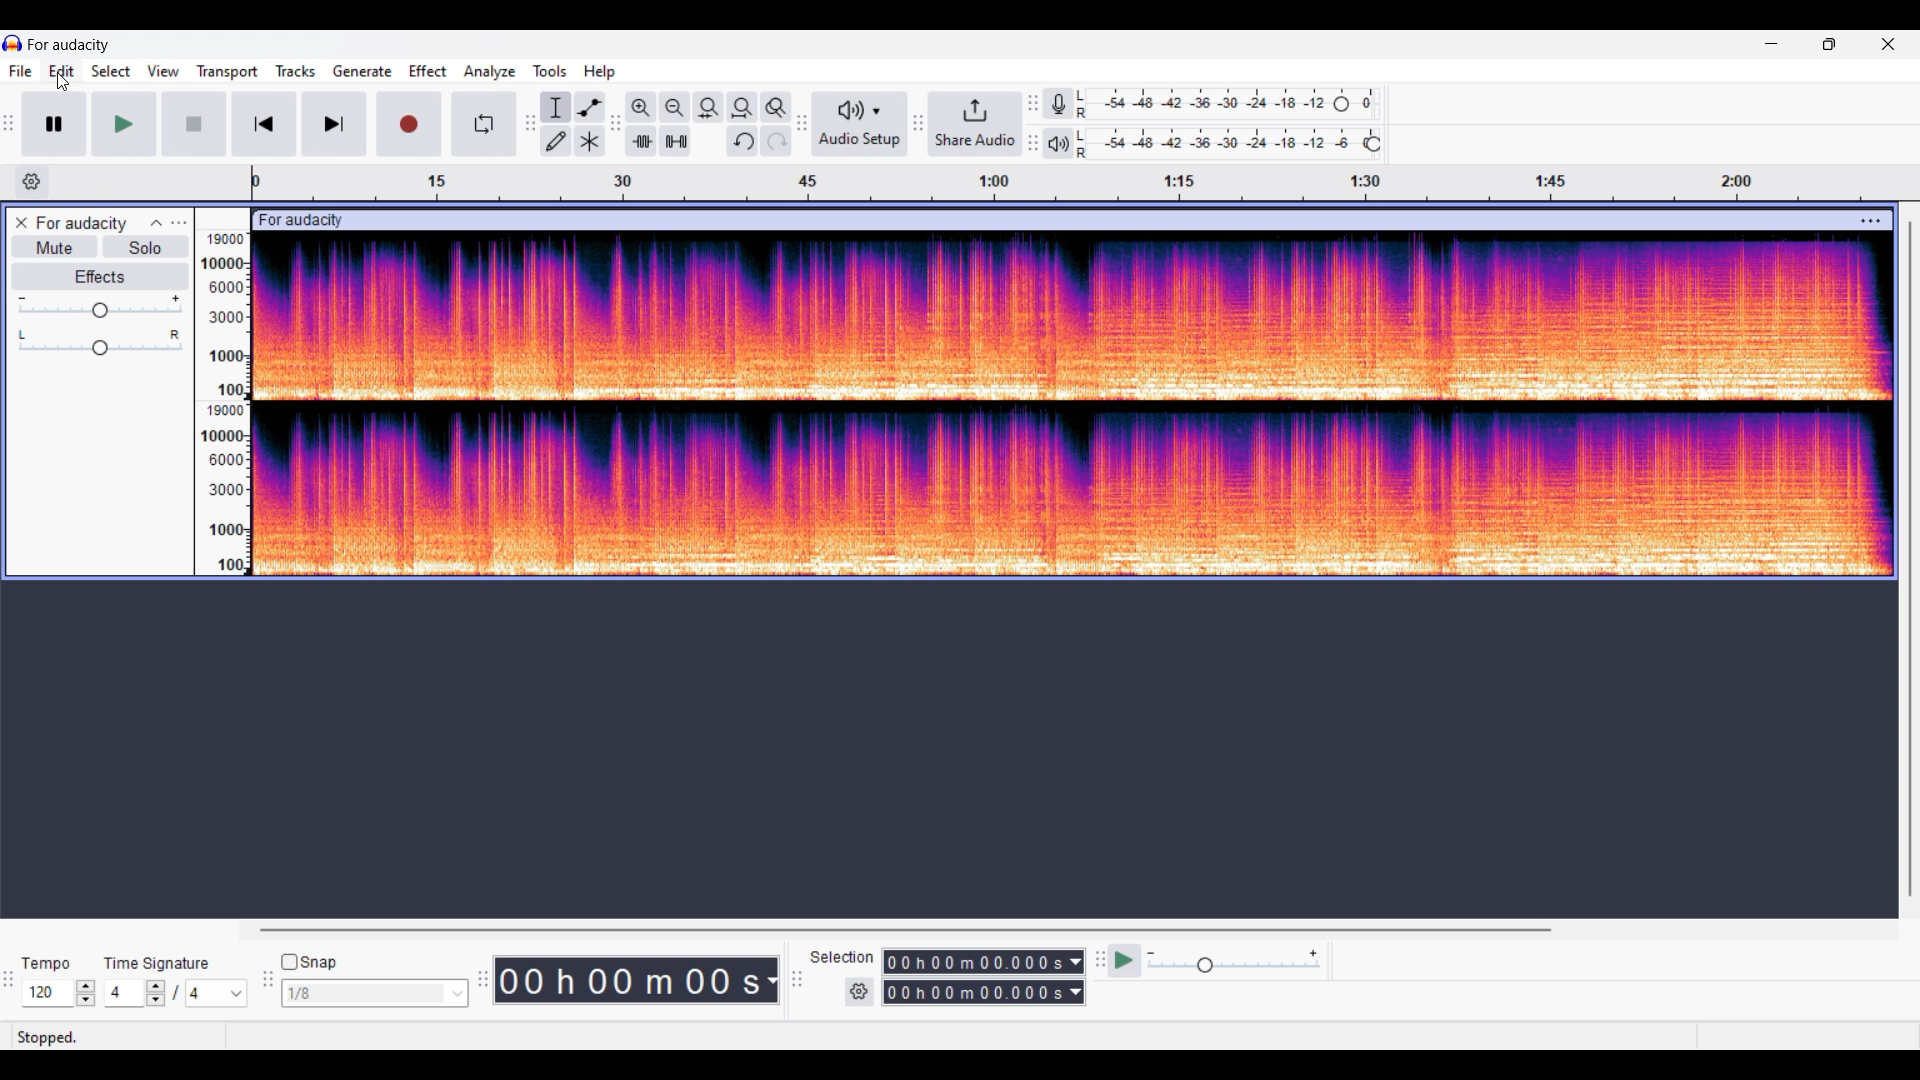 The width and height of the screenshot is (1920, 1080). Describe the element at coordinates (550, 71) in the screenshot. I see `Tools menu` at that location.